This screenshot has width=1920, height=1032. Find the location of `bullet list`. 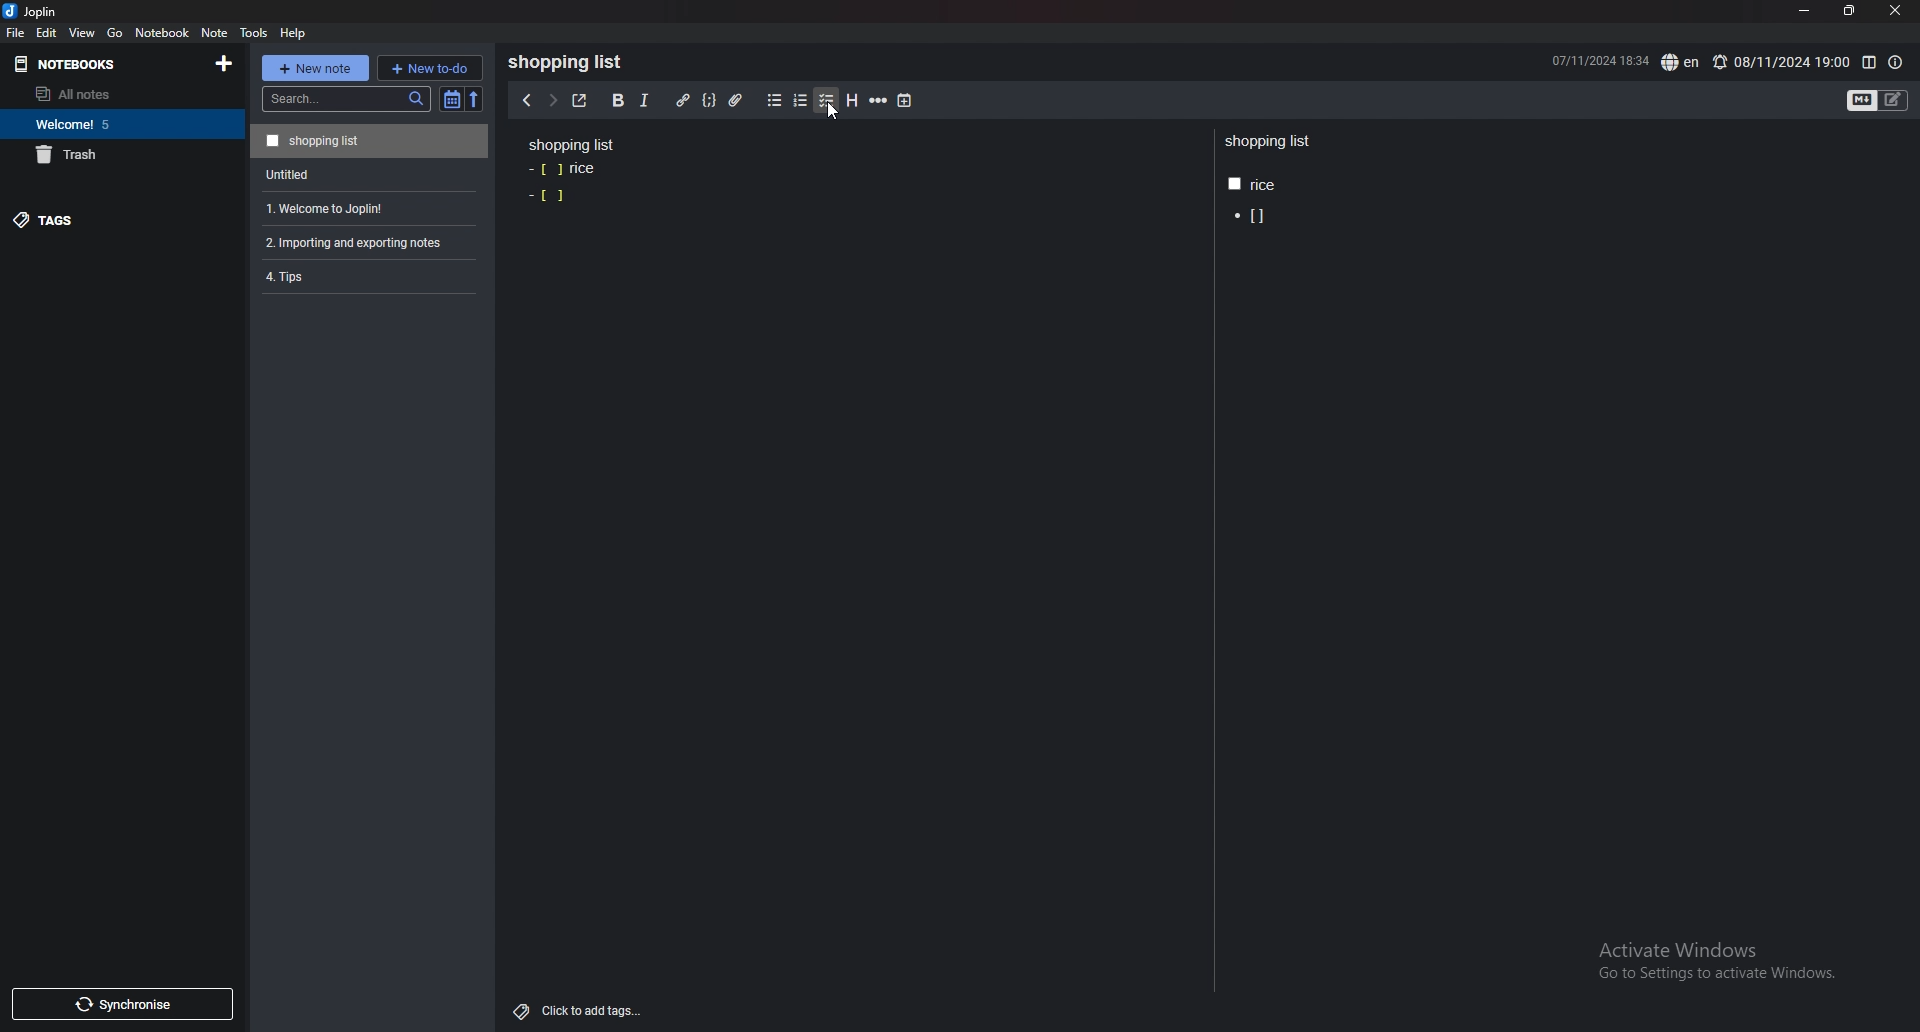

bullet list is located at coordinates (774, 101).